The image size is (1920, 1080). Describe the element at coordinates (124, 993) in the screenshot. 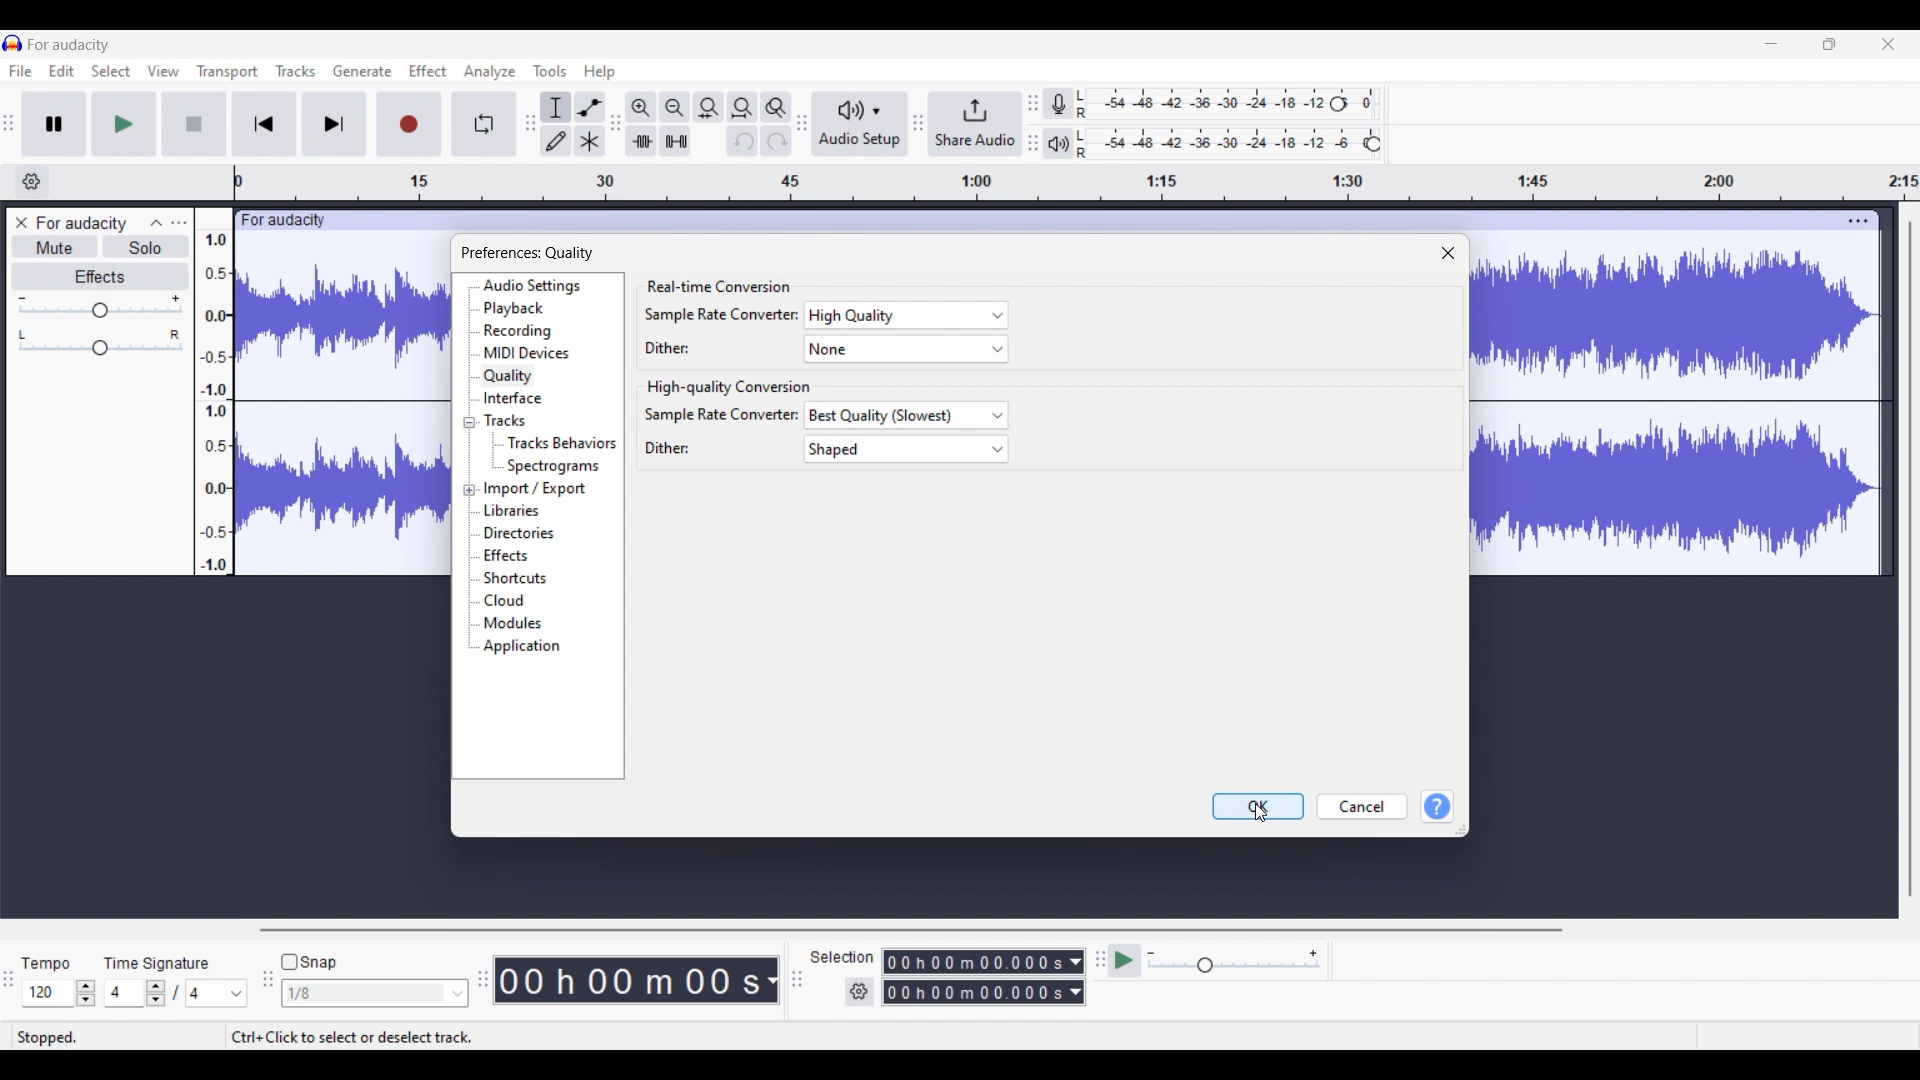

I see `Input time signature` at that location.